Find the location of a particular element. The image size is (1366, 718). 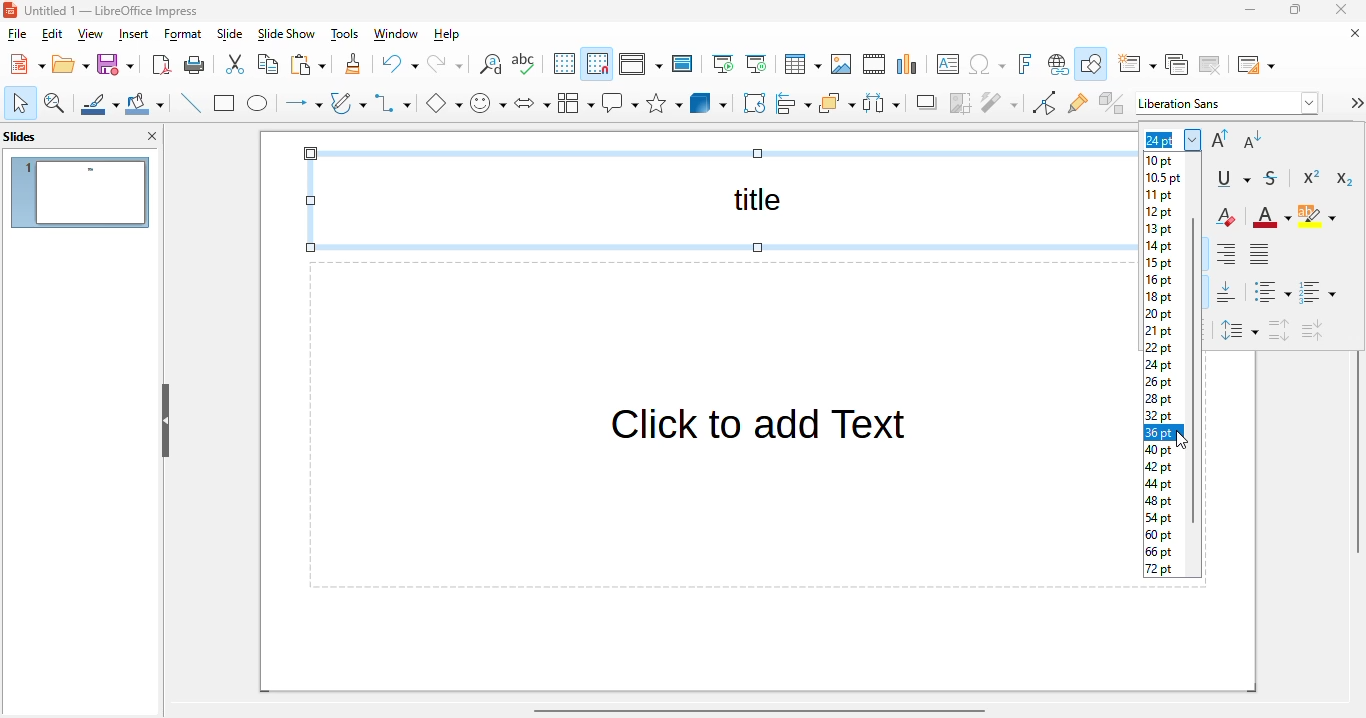

clear direct formatting is located at coordinates (1226, 216).